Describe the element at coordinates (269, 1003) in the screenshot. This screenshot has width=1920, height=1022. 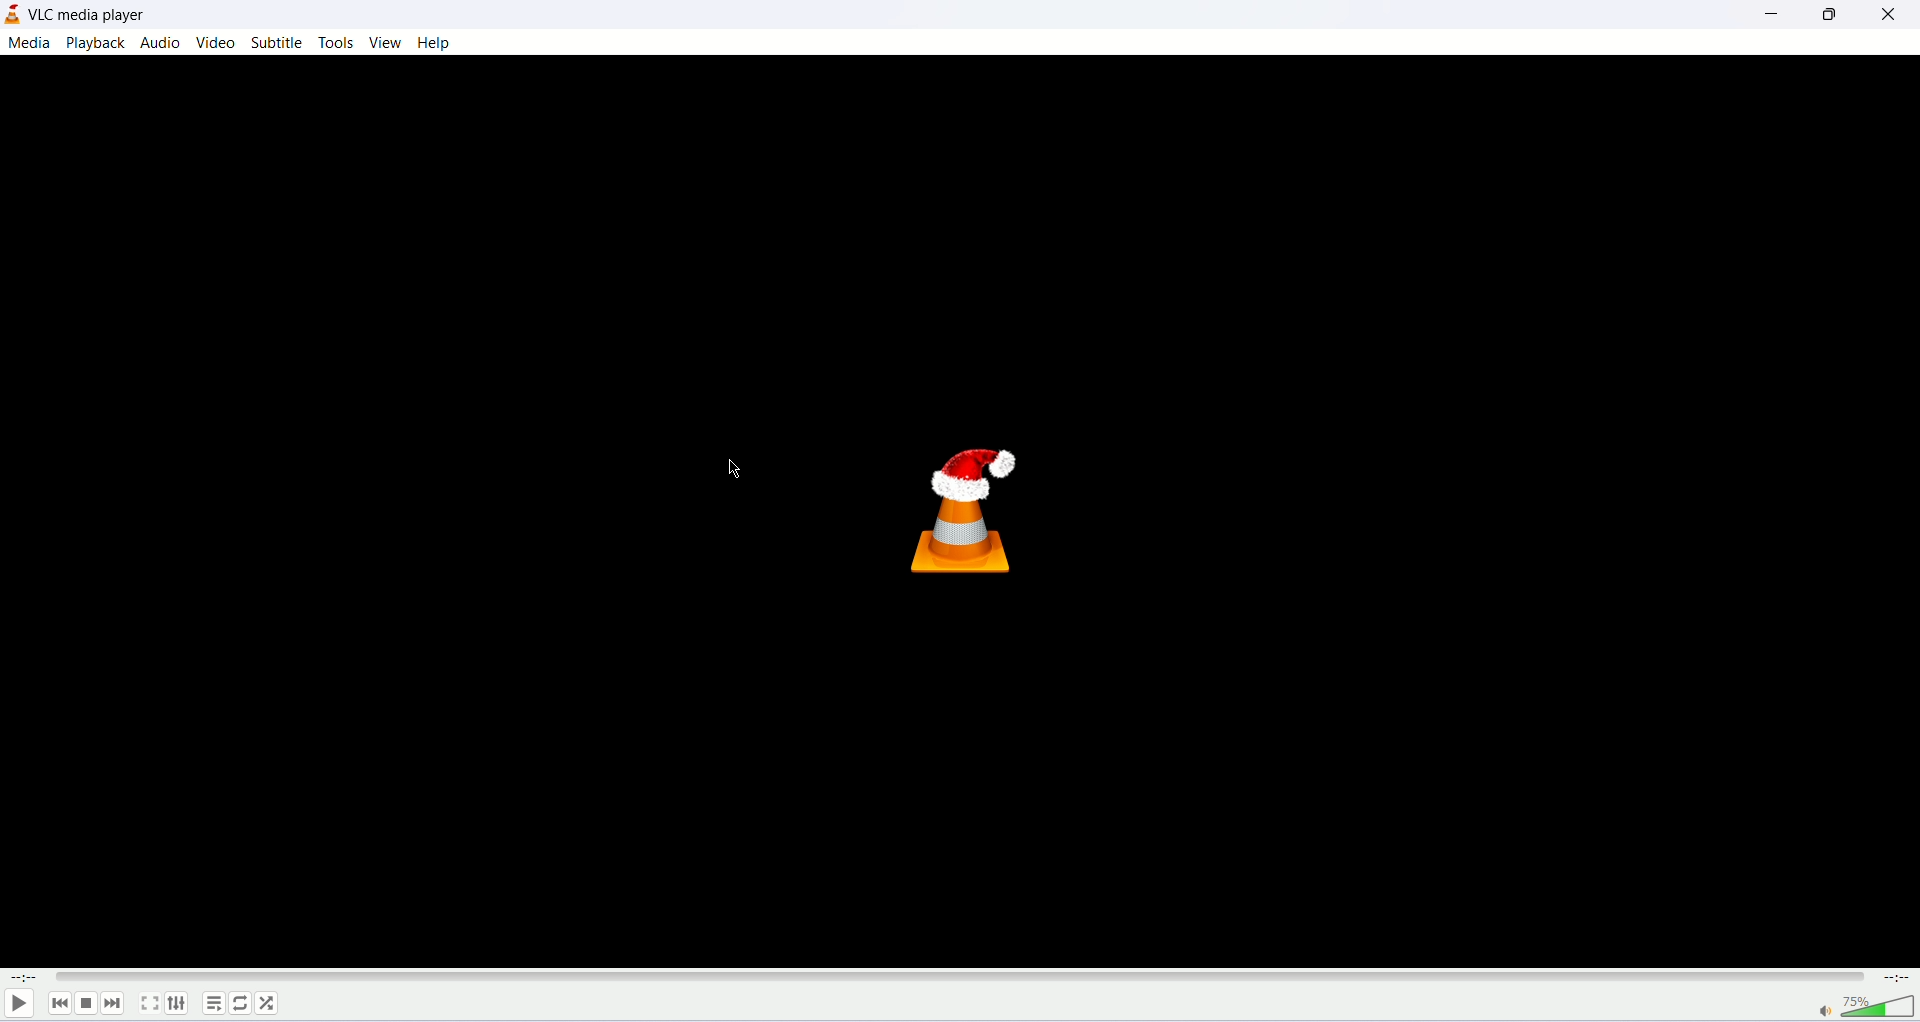
I see `shuffle` at that location.